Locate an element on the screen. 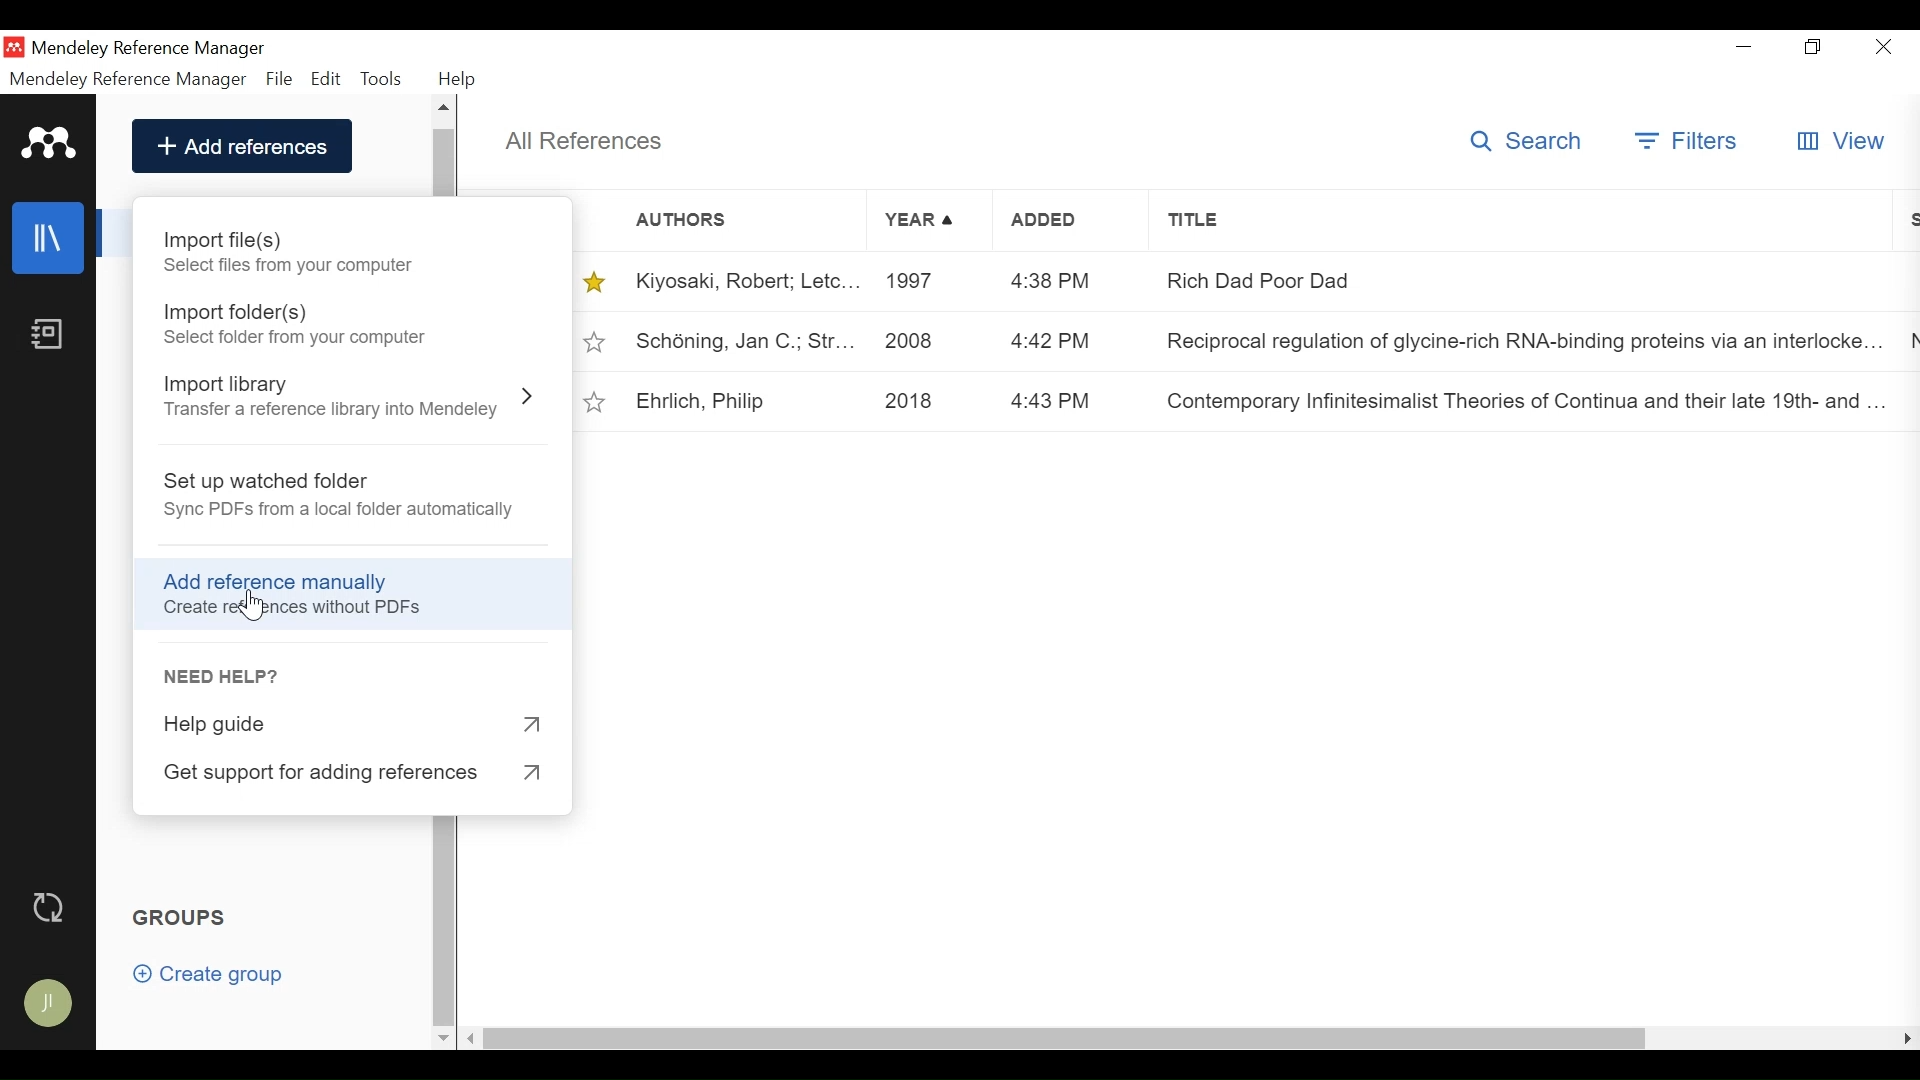 This screenshot has height=1080, width=1920. Scroll Right is located at coordinates (1908, 1039).